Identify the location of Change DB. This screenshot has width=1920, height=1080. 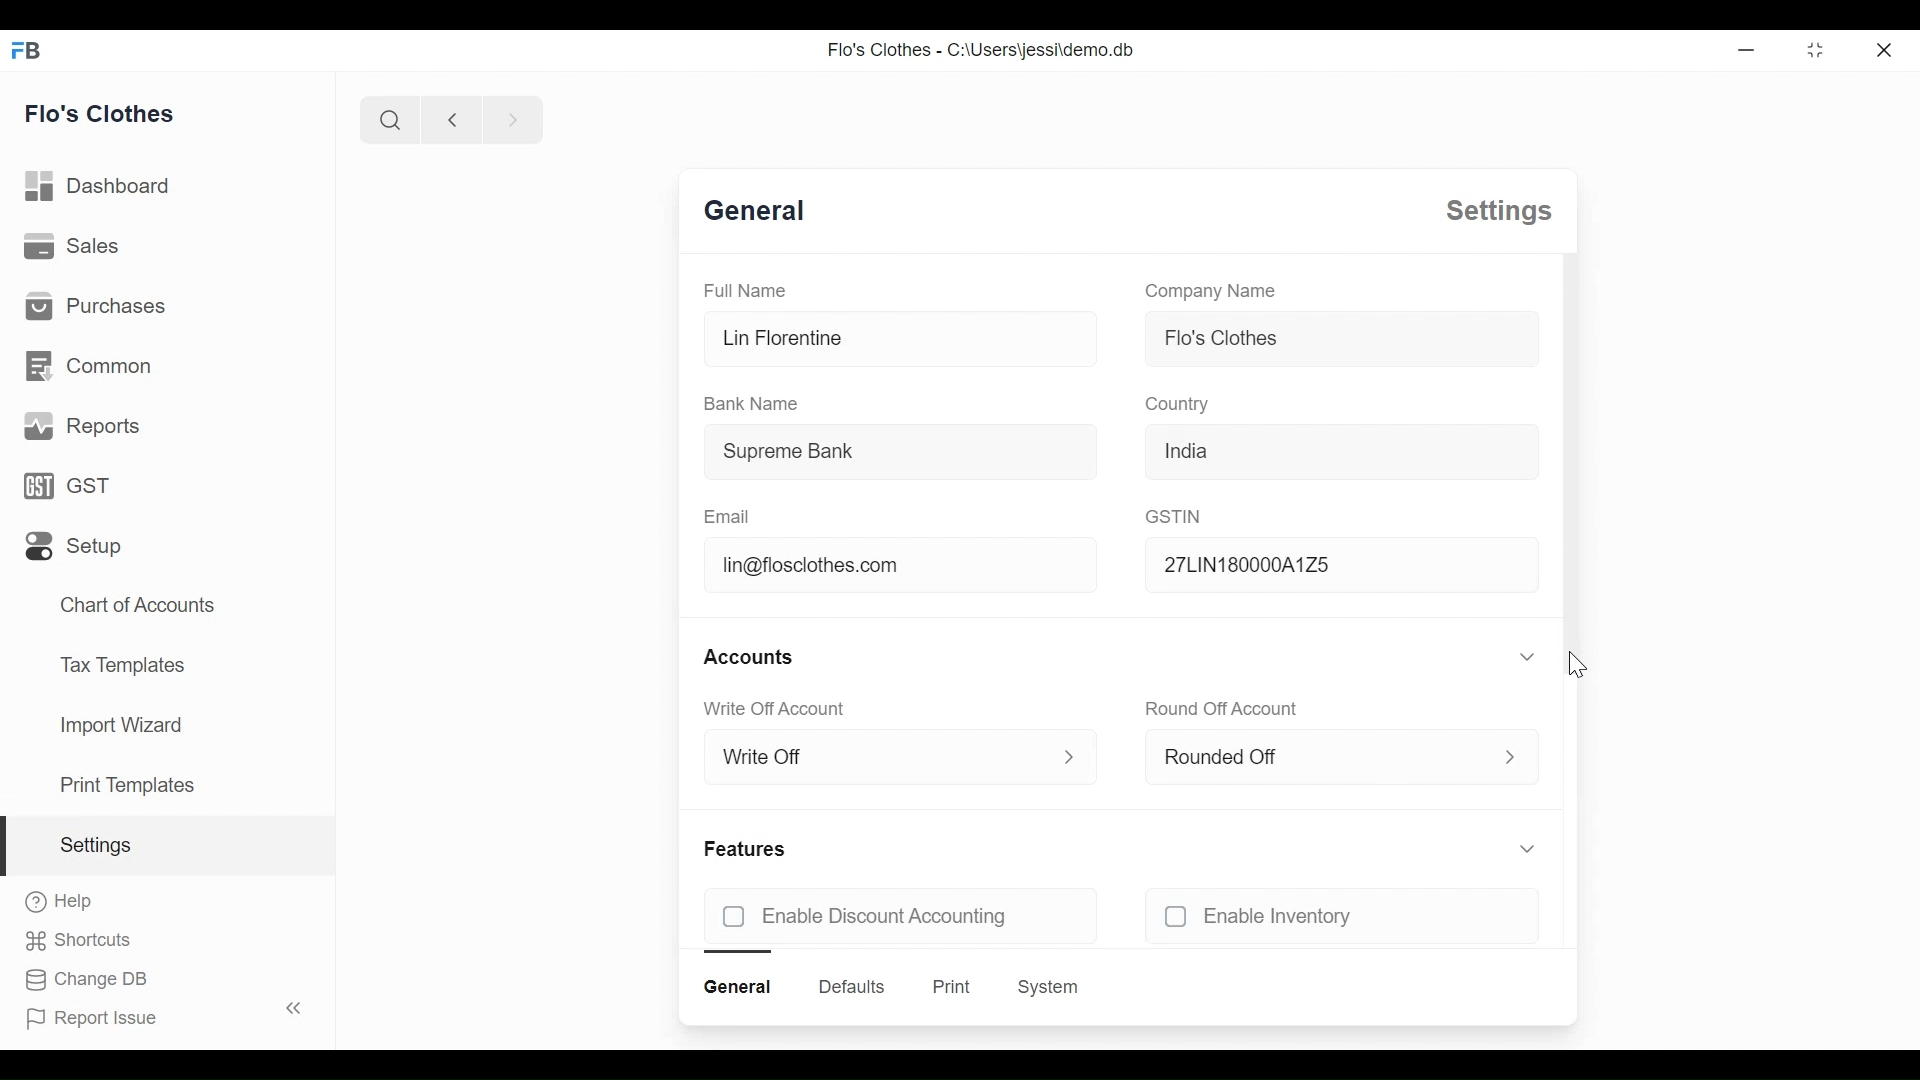
(87, 981).